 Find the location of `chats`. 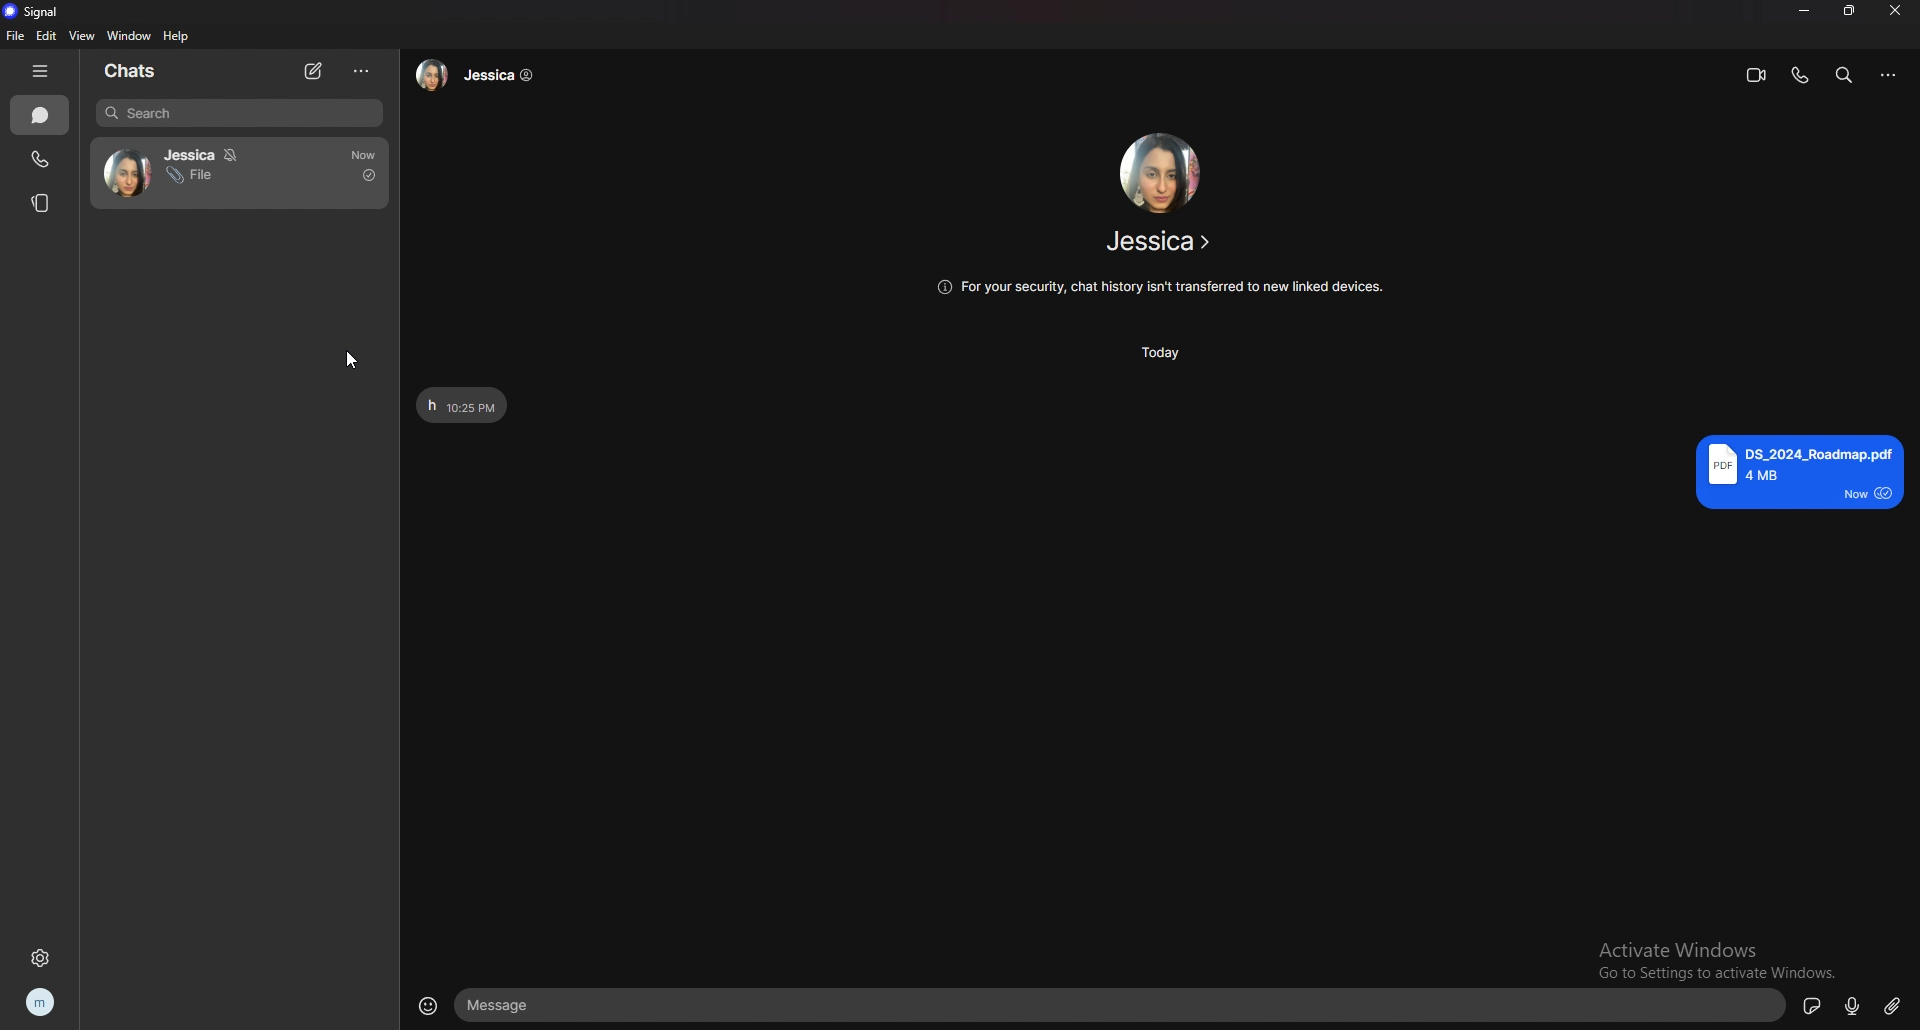

chats is located at coordinates (130, 70).